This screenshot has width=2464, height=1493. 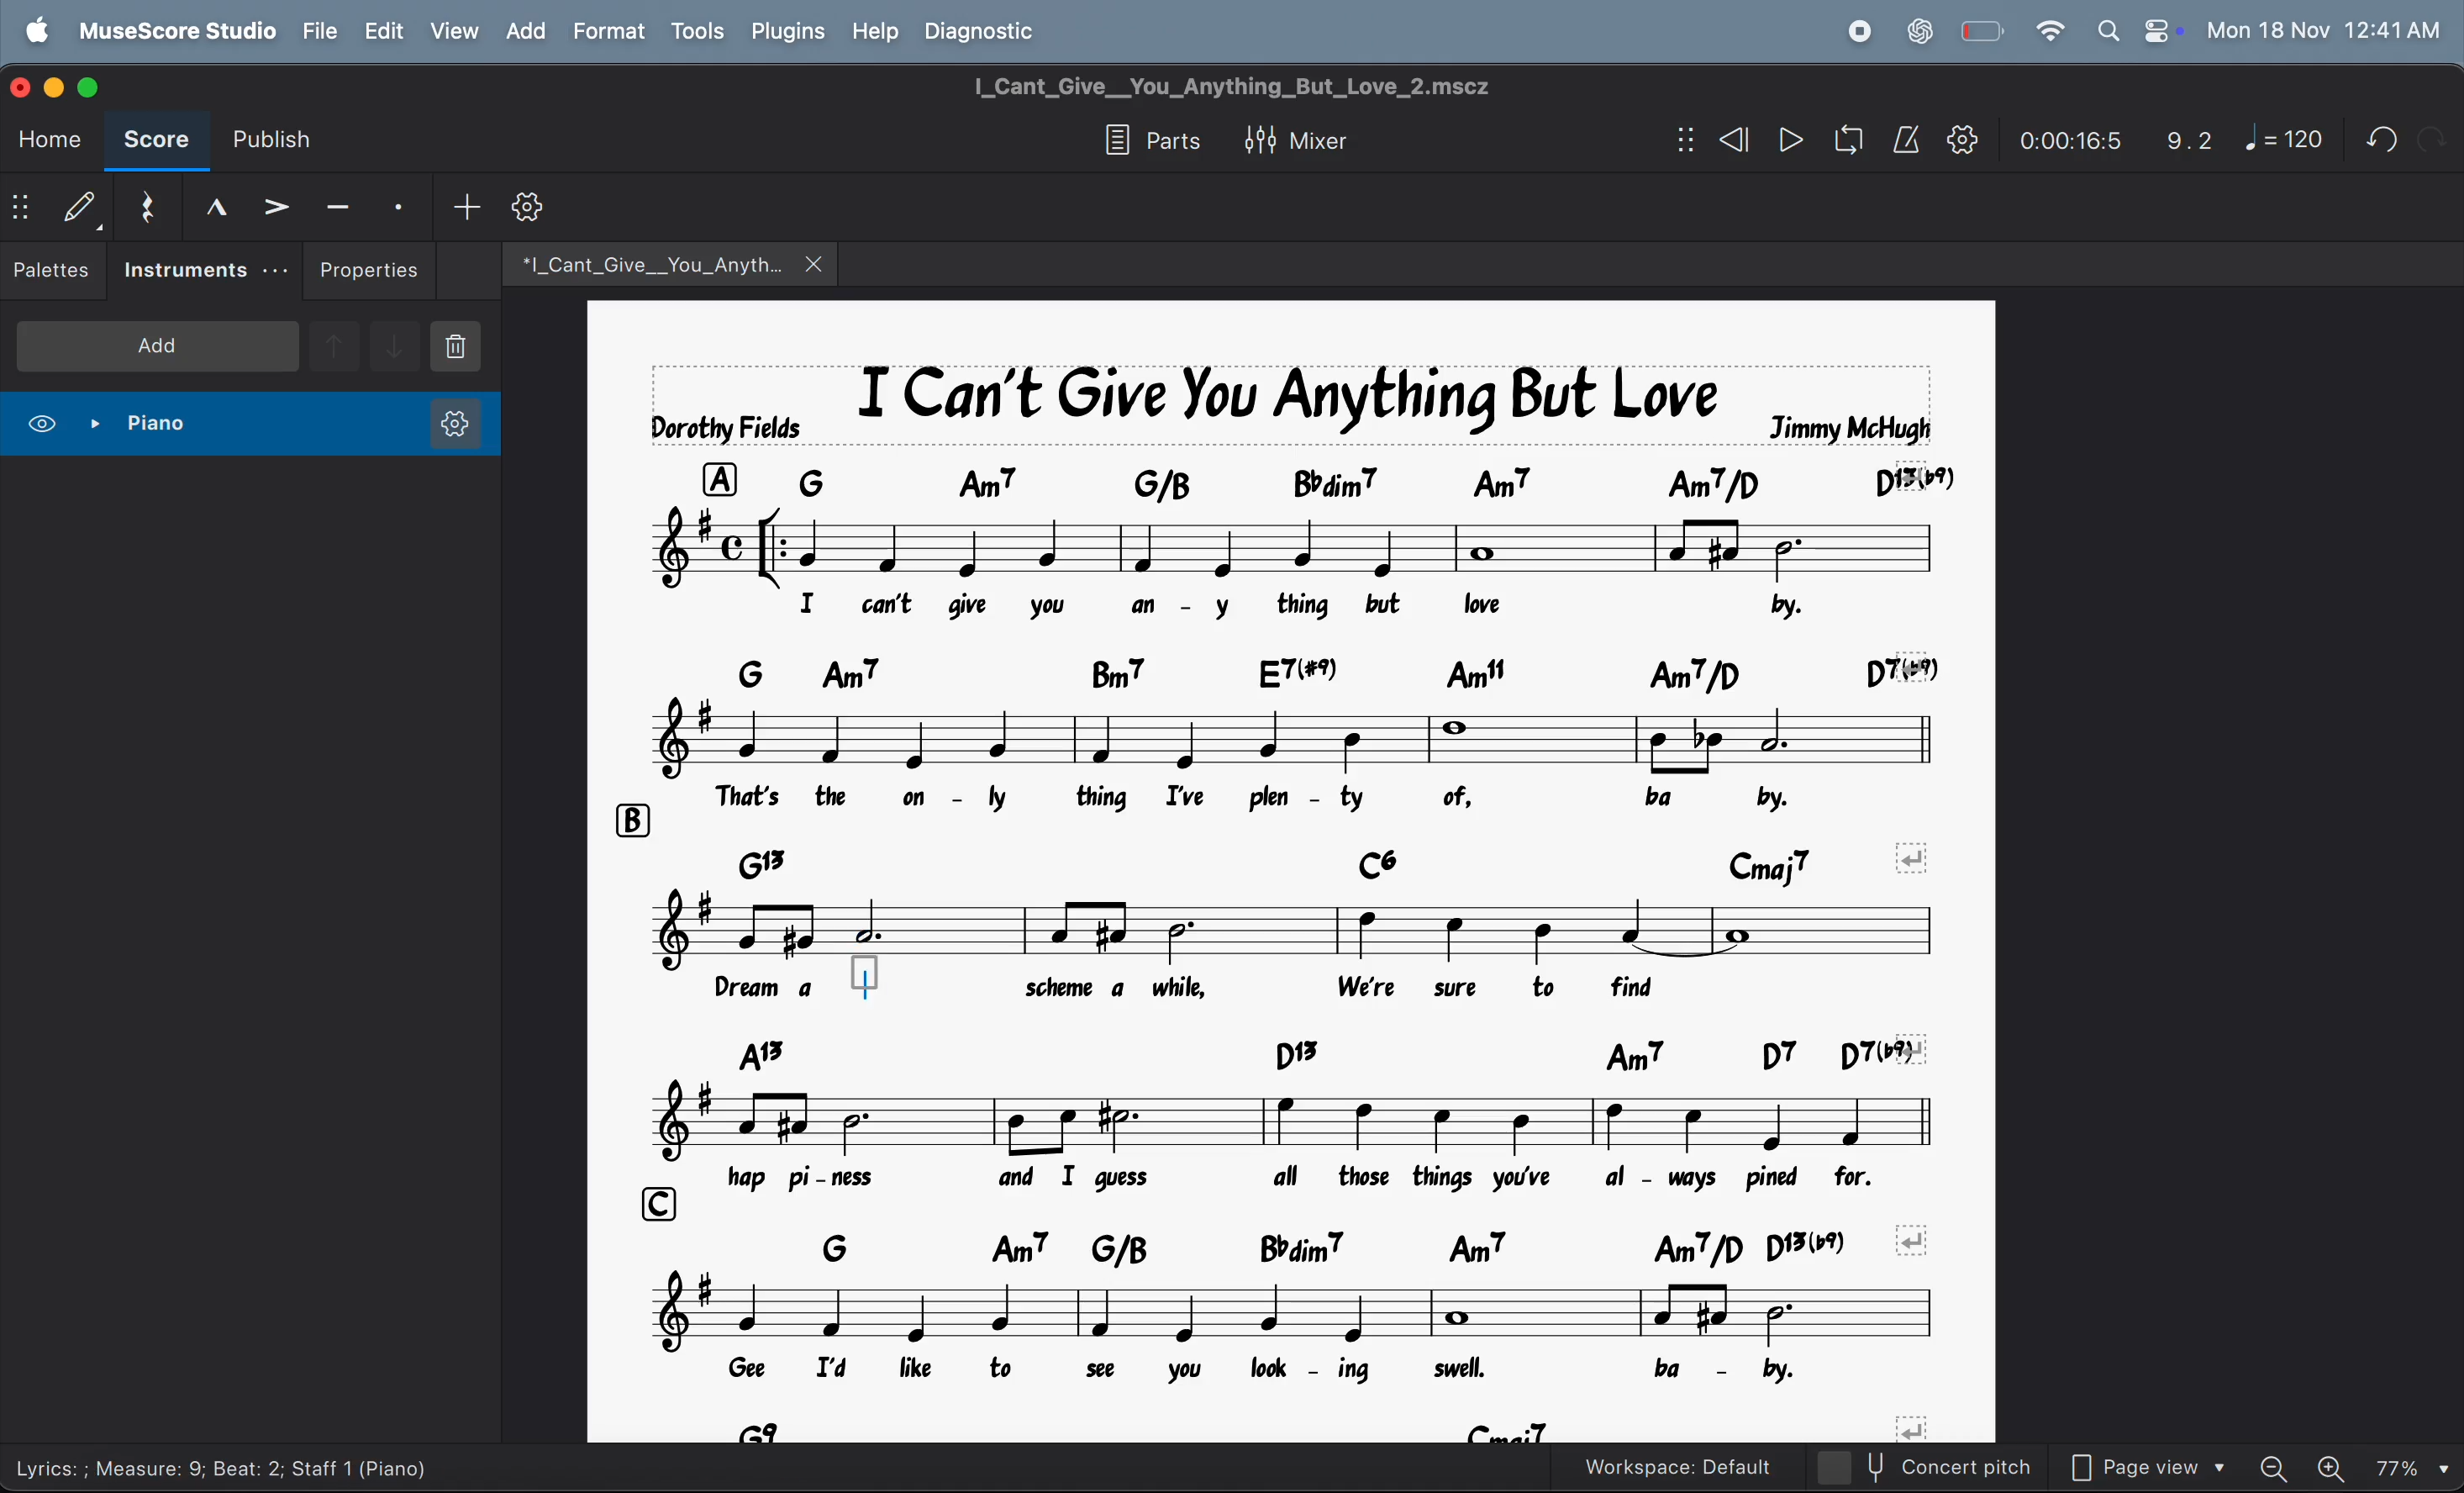 I want to click on search, so click(x=2101, y=30).